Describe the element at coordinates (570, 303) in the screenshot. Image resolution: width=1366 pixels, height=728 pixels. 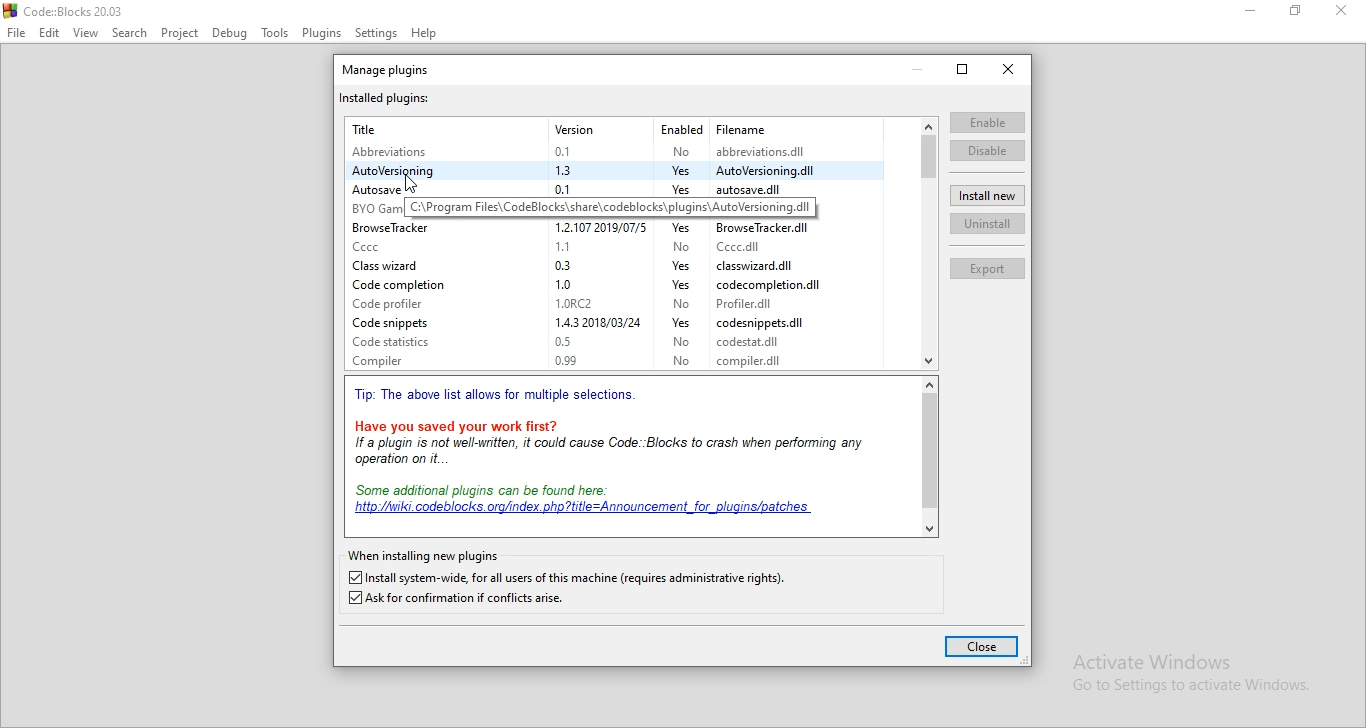
I see `1.0RC2` at that location.